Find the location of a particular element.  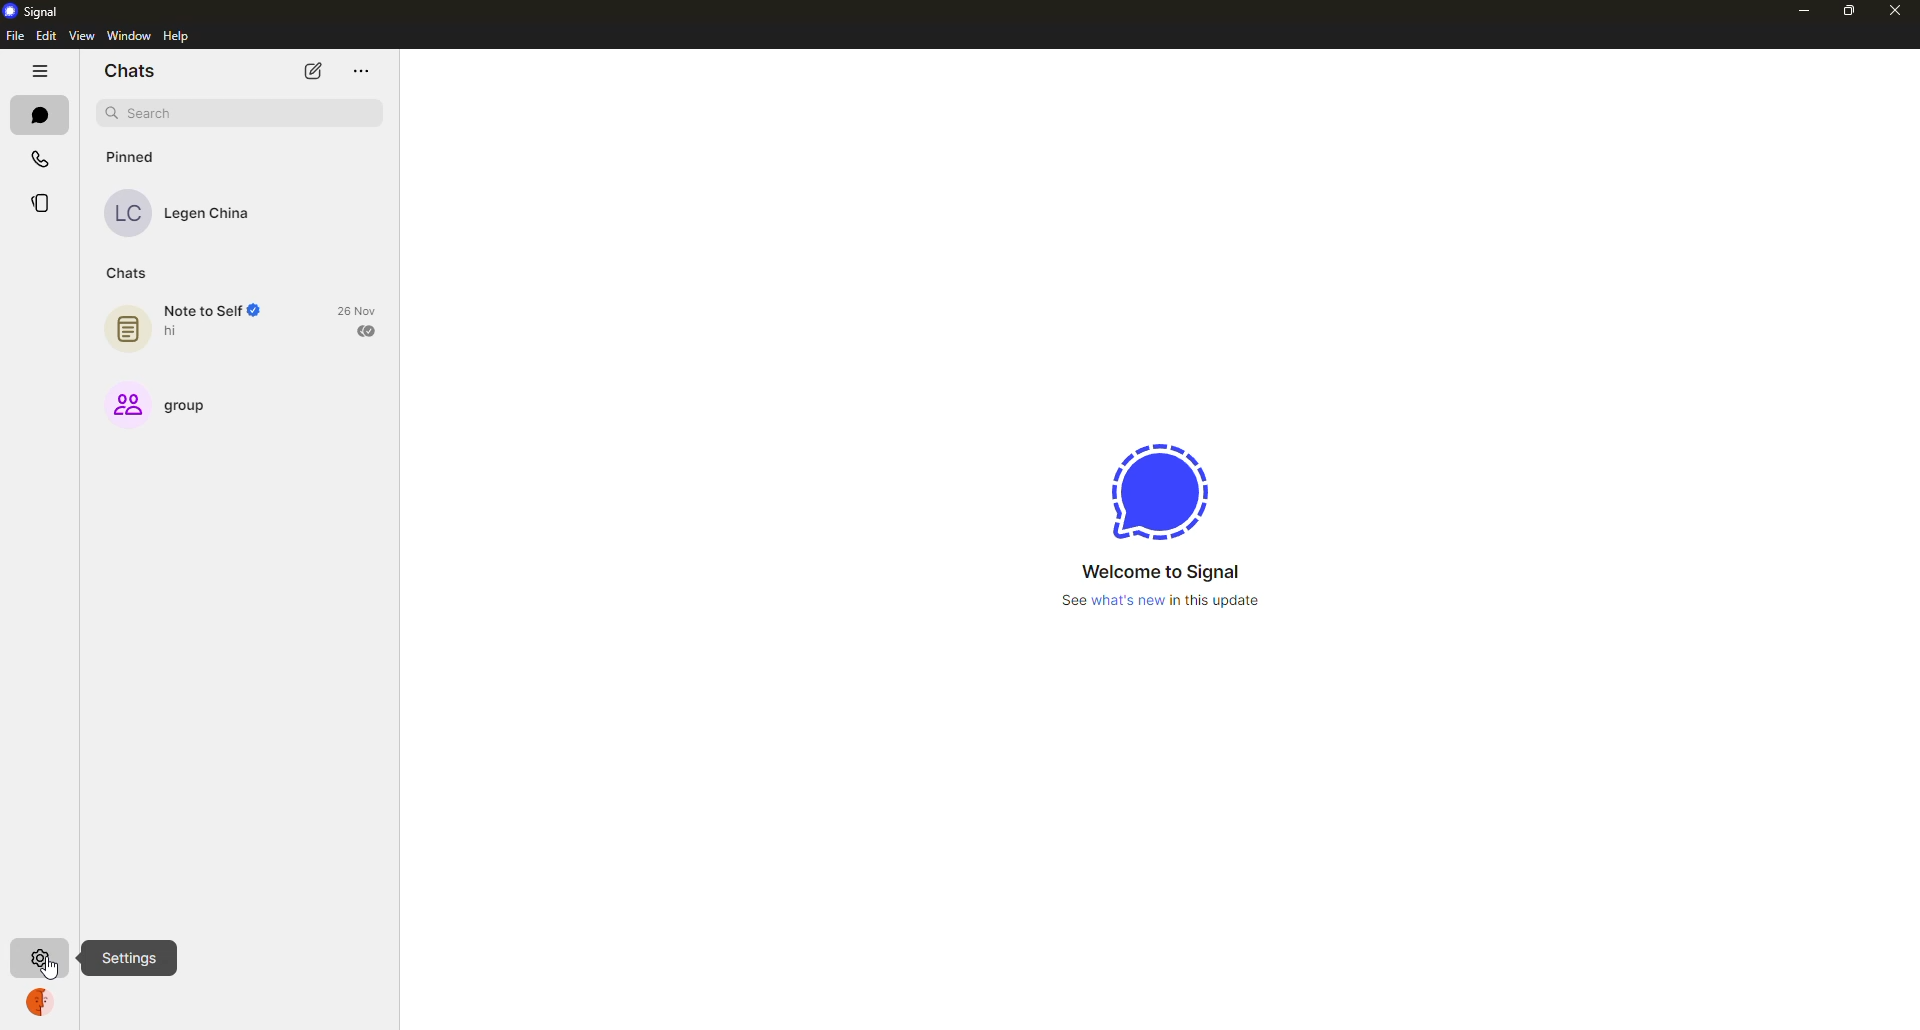

hi is located at coordinates (176, 332).